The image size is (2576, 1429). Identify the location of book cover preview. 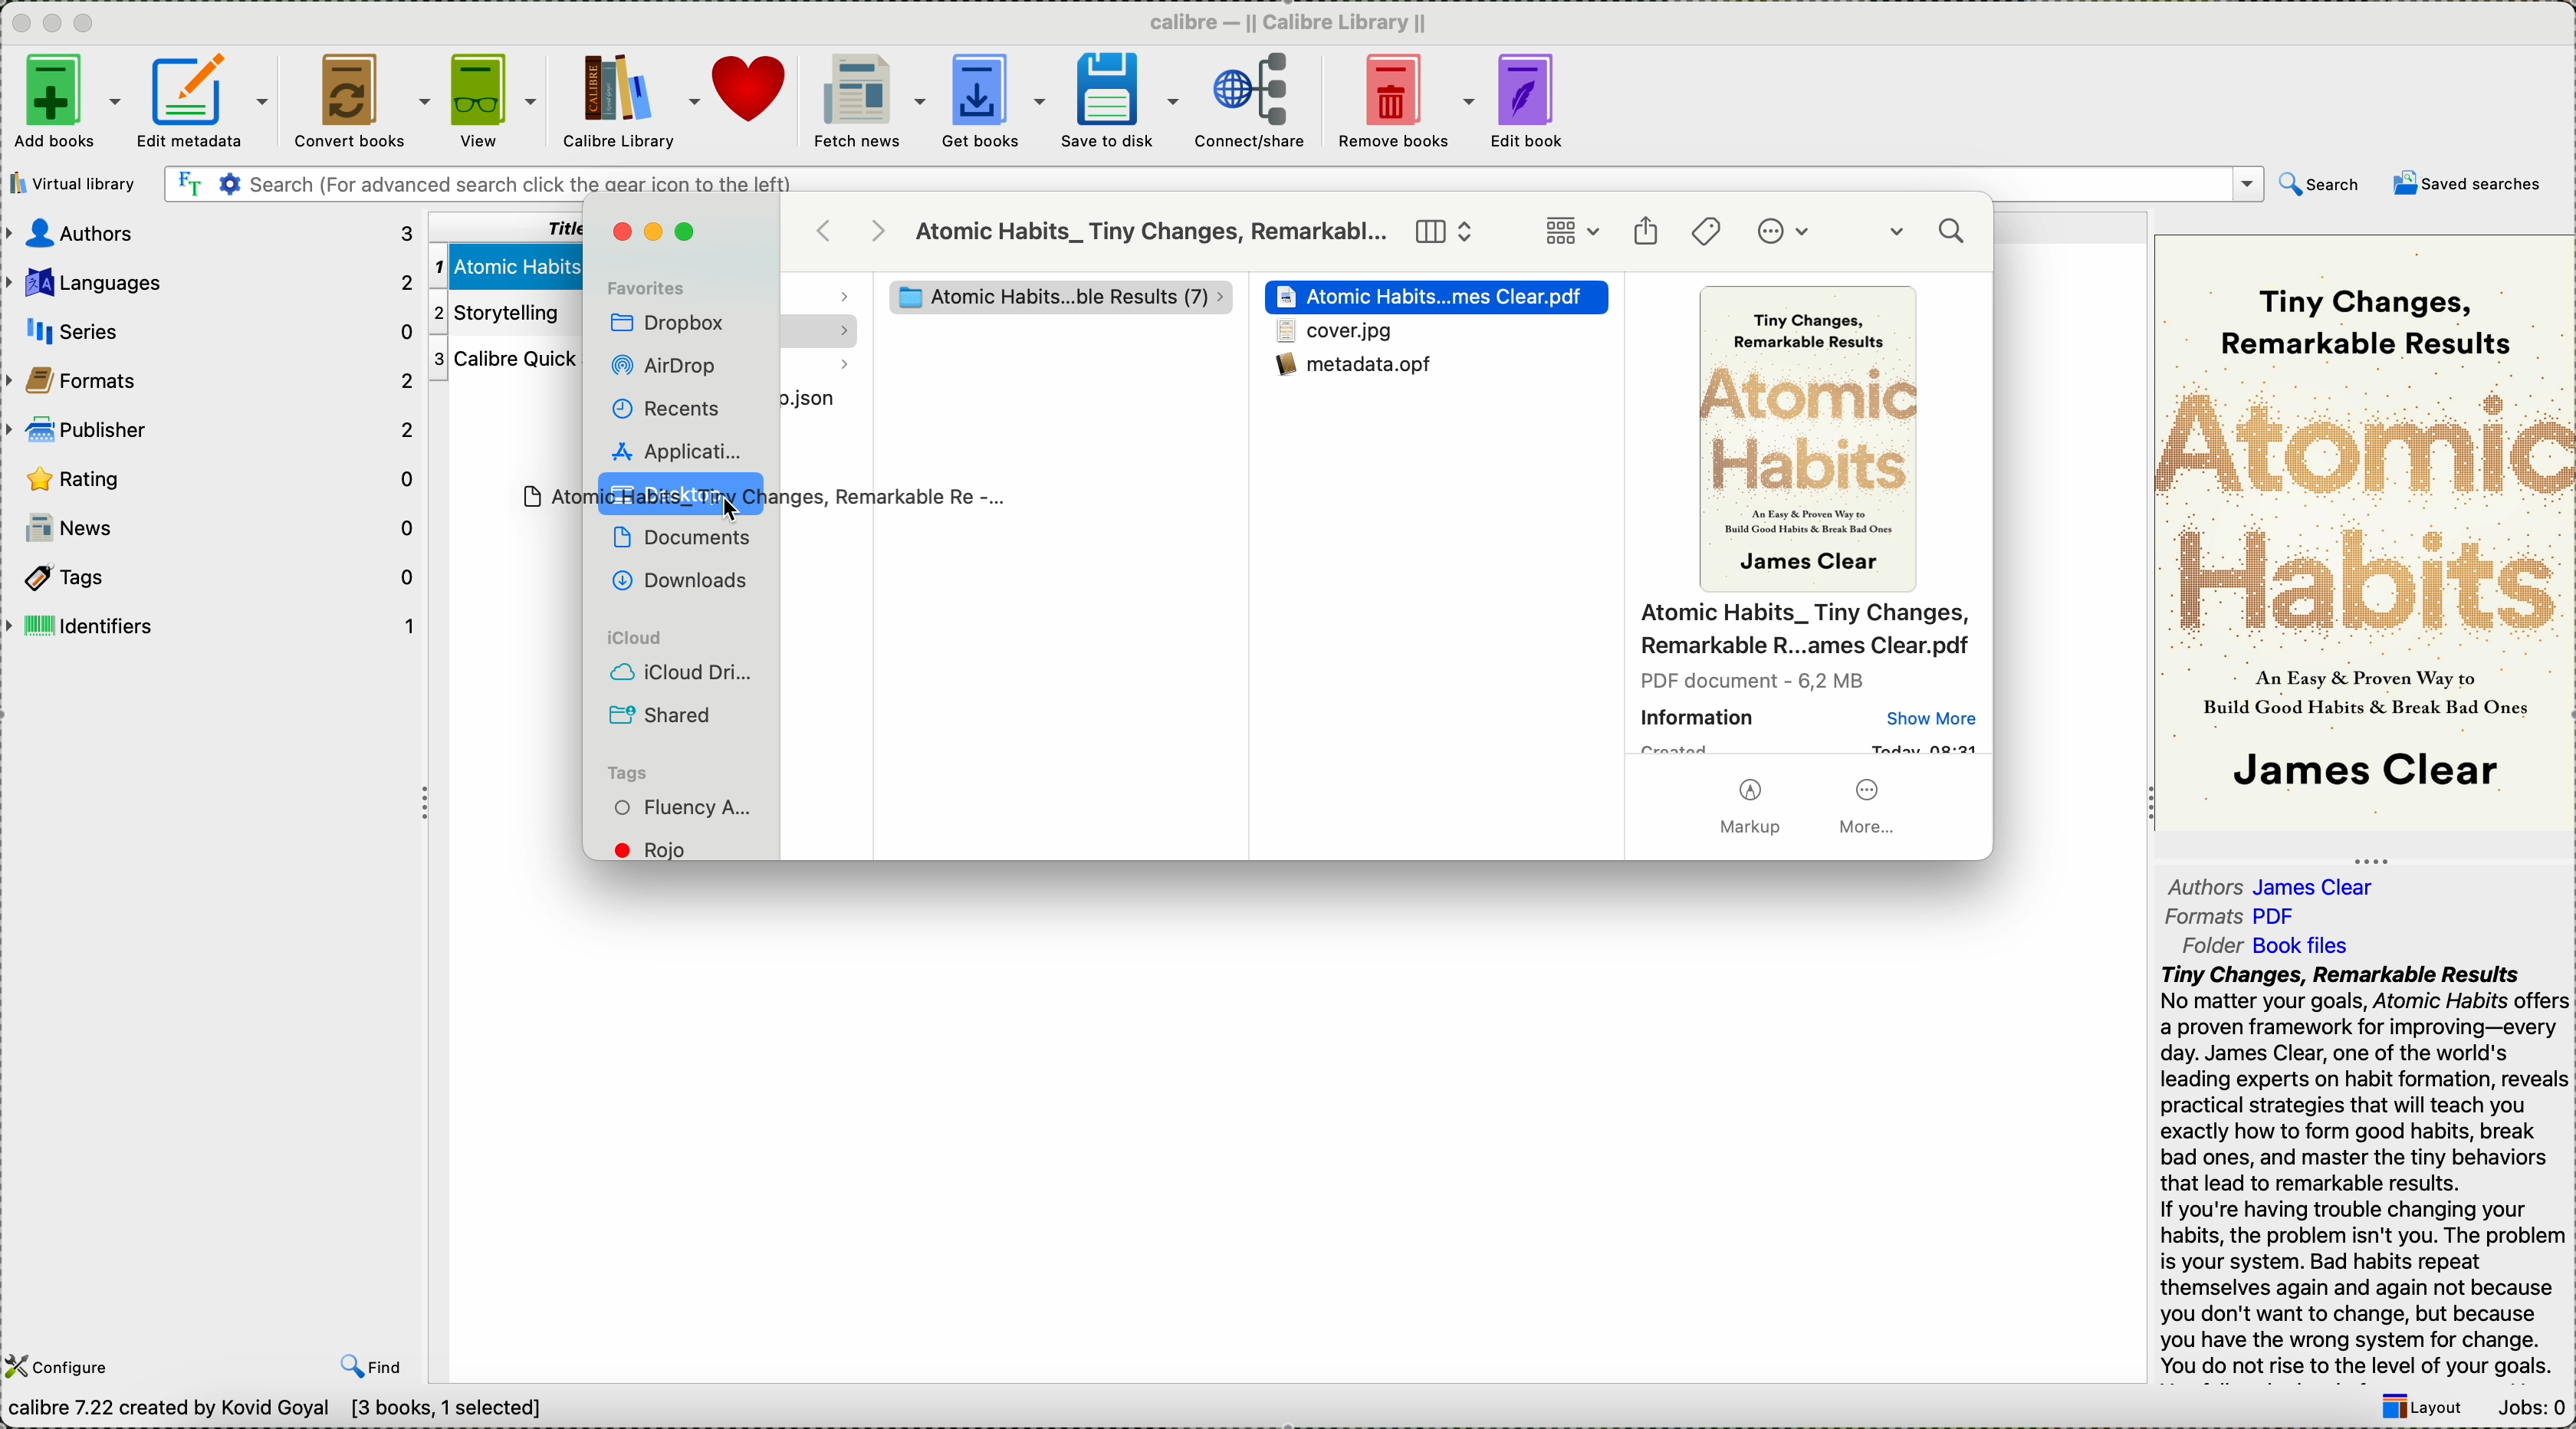
(2365, 531).